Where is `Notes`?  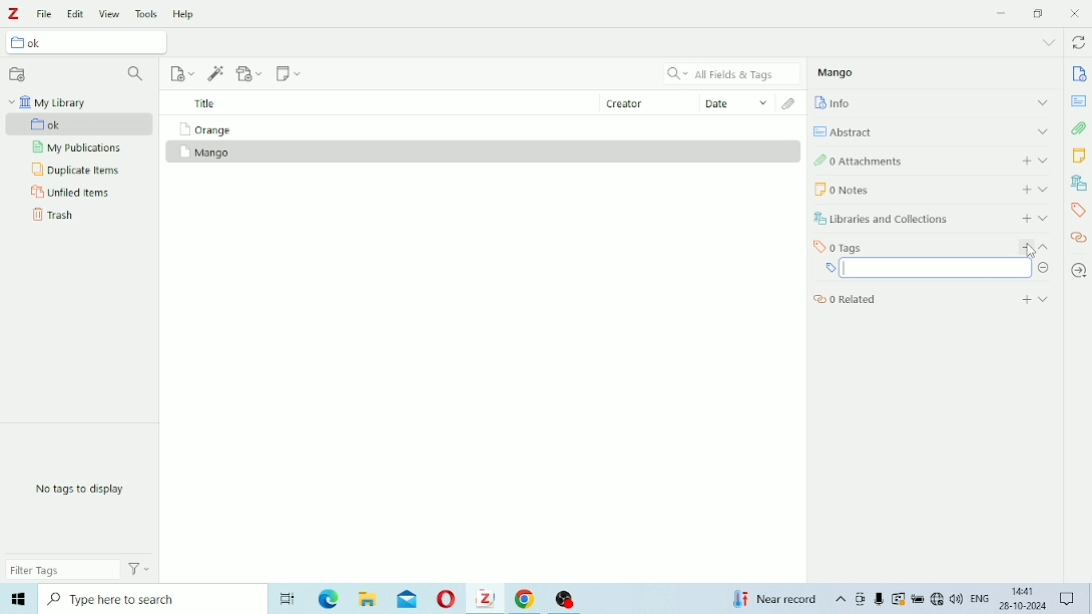 Notes is located at coordinates (1078, 157).